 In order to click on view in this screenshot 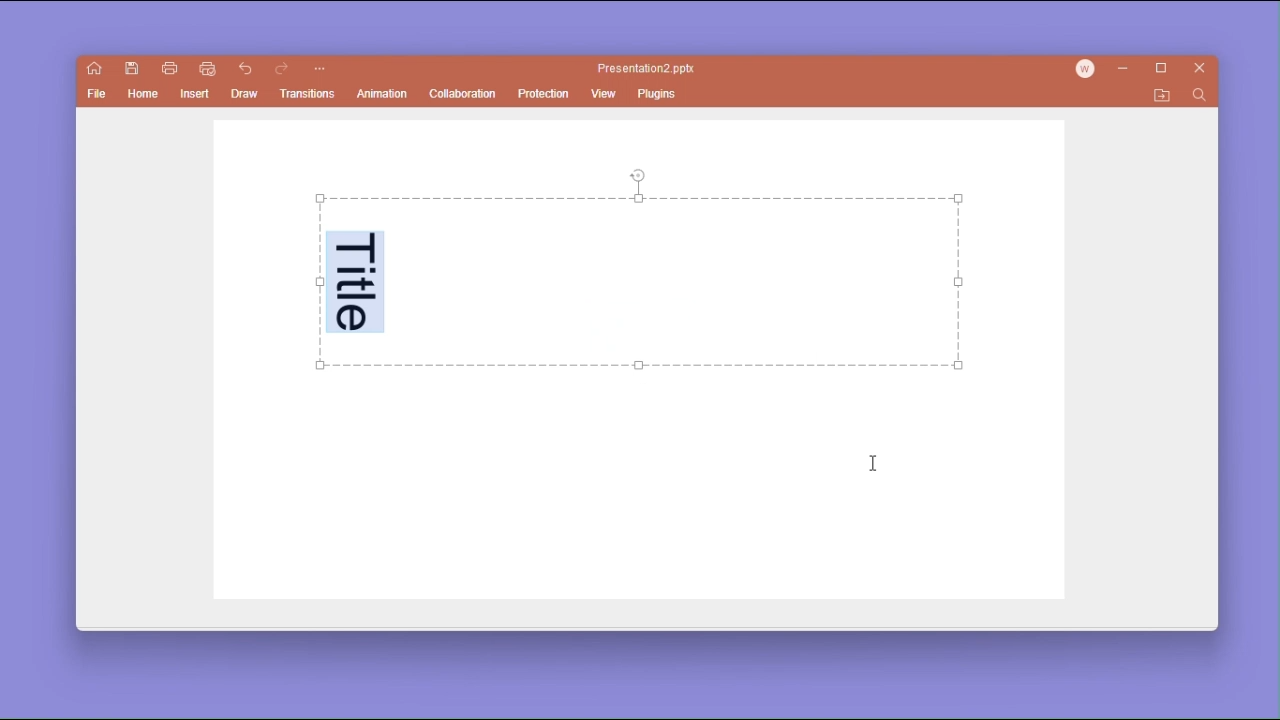, I will do `click(604, 95)`.